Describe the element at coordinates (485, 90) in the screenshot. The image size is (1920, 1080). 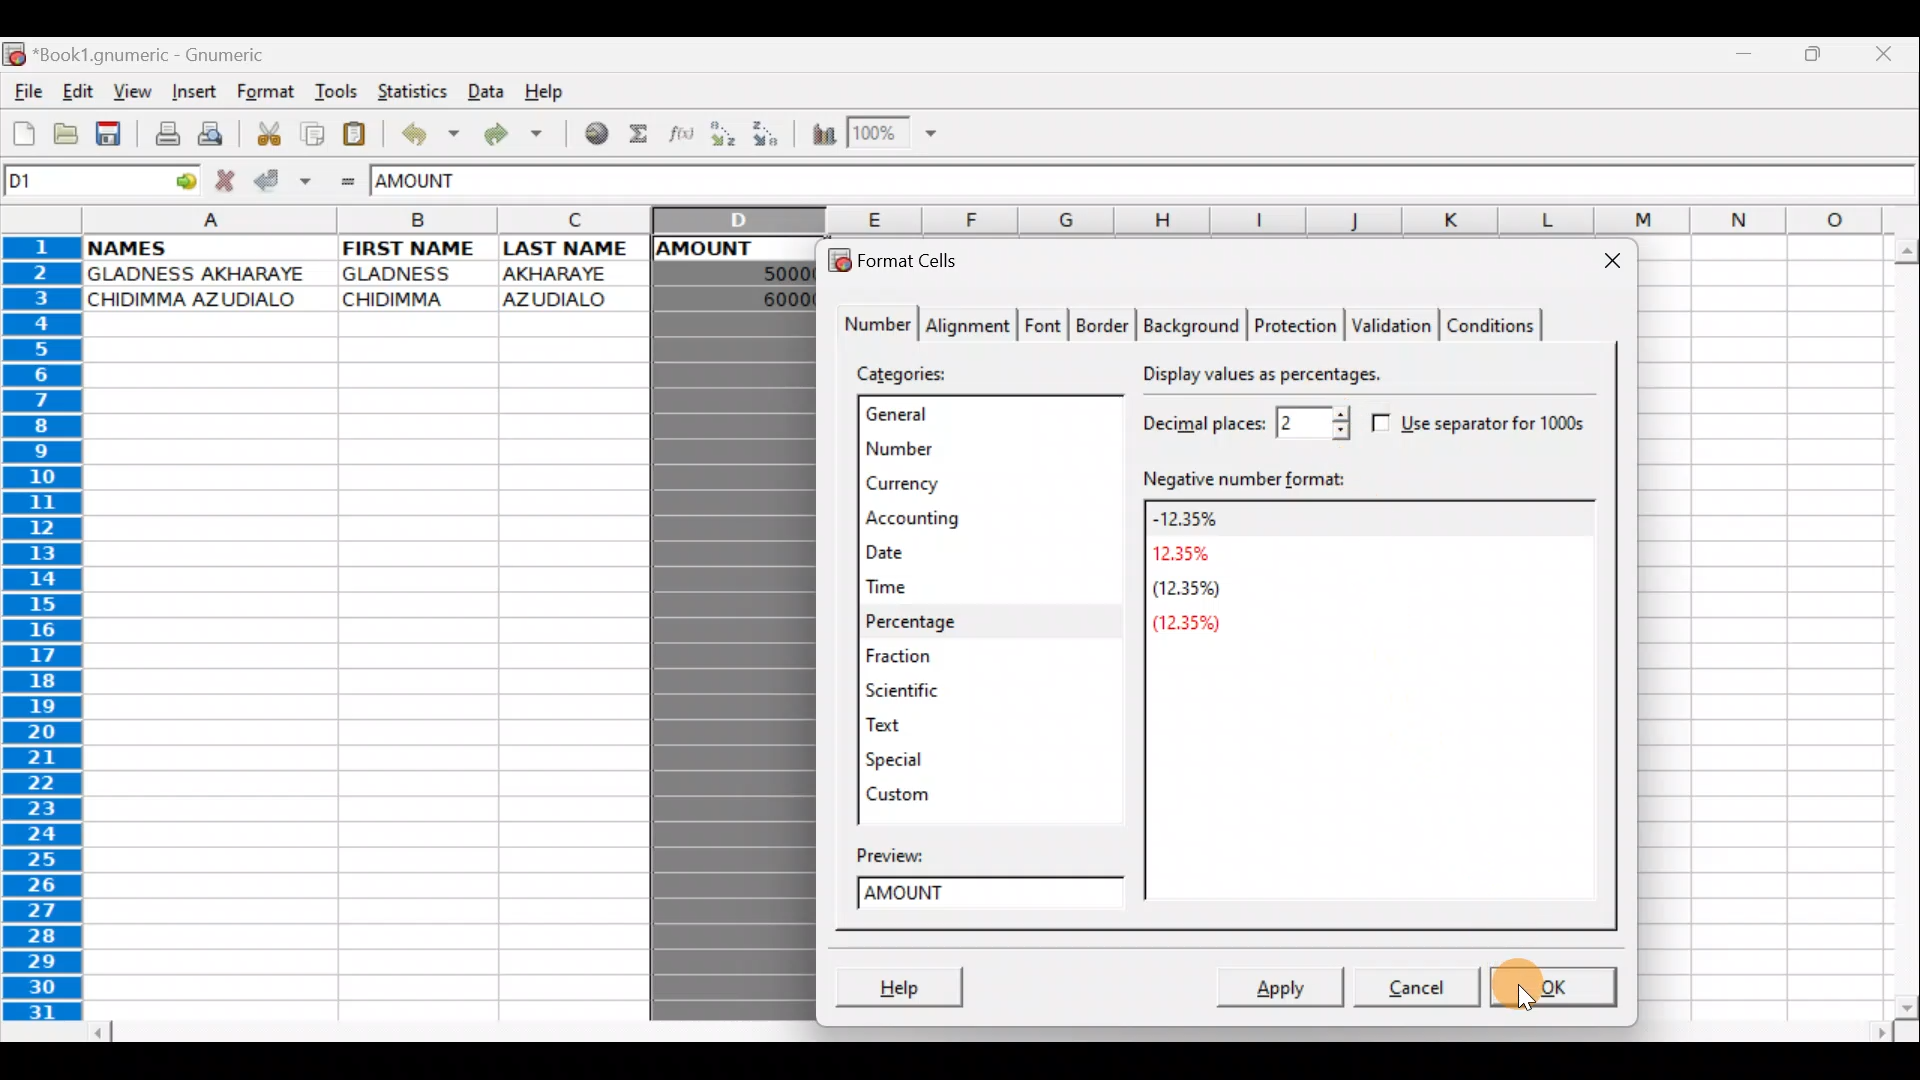
I see `Data` at that location.